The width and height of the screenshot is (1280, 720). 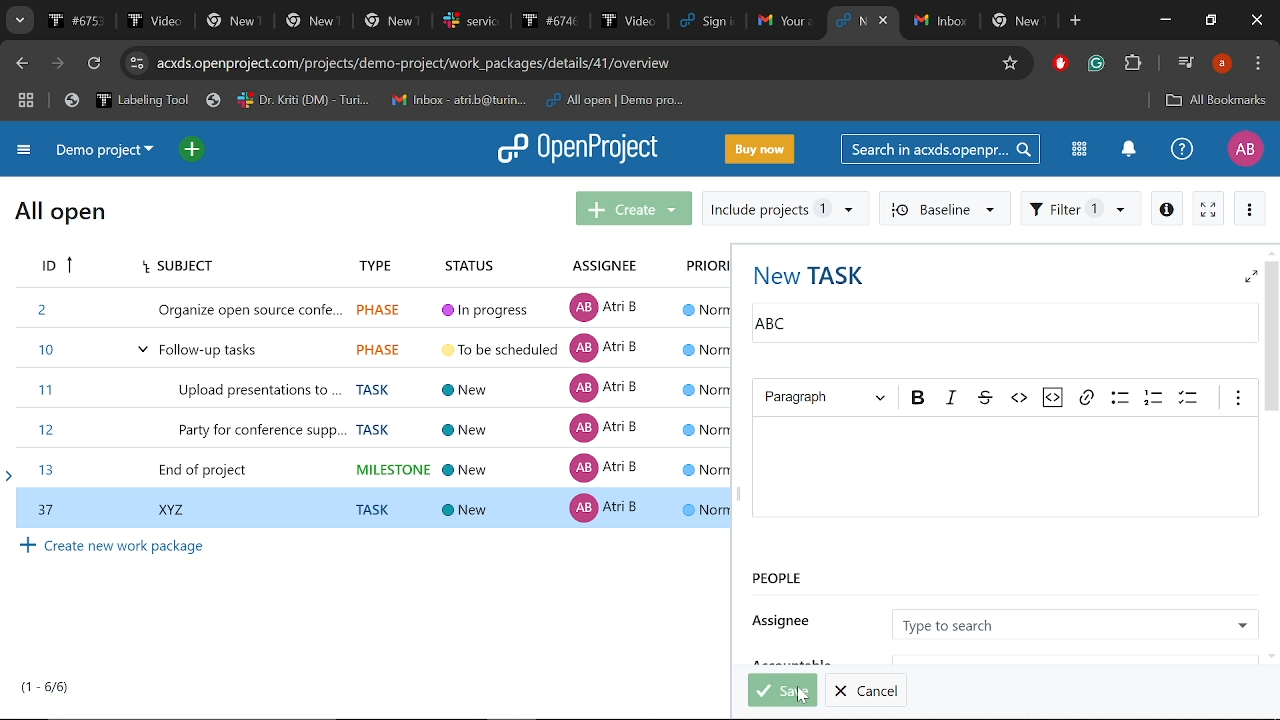 What do you see at coordinates (885, 20) in the screenshot?
I see `Close current  tab` at bounding box center [885, 20].